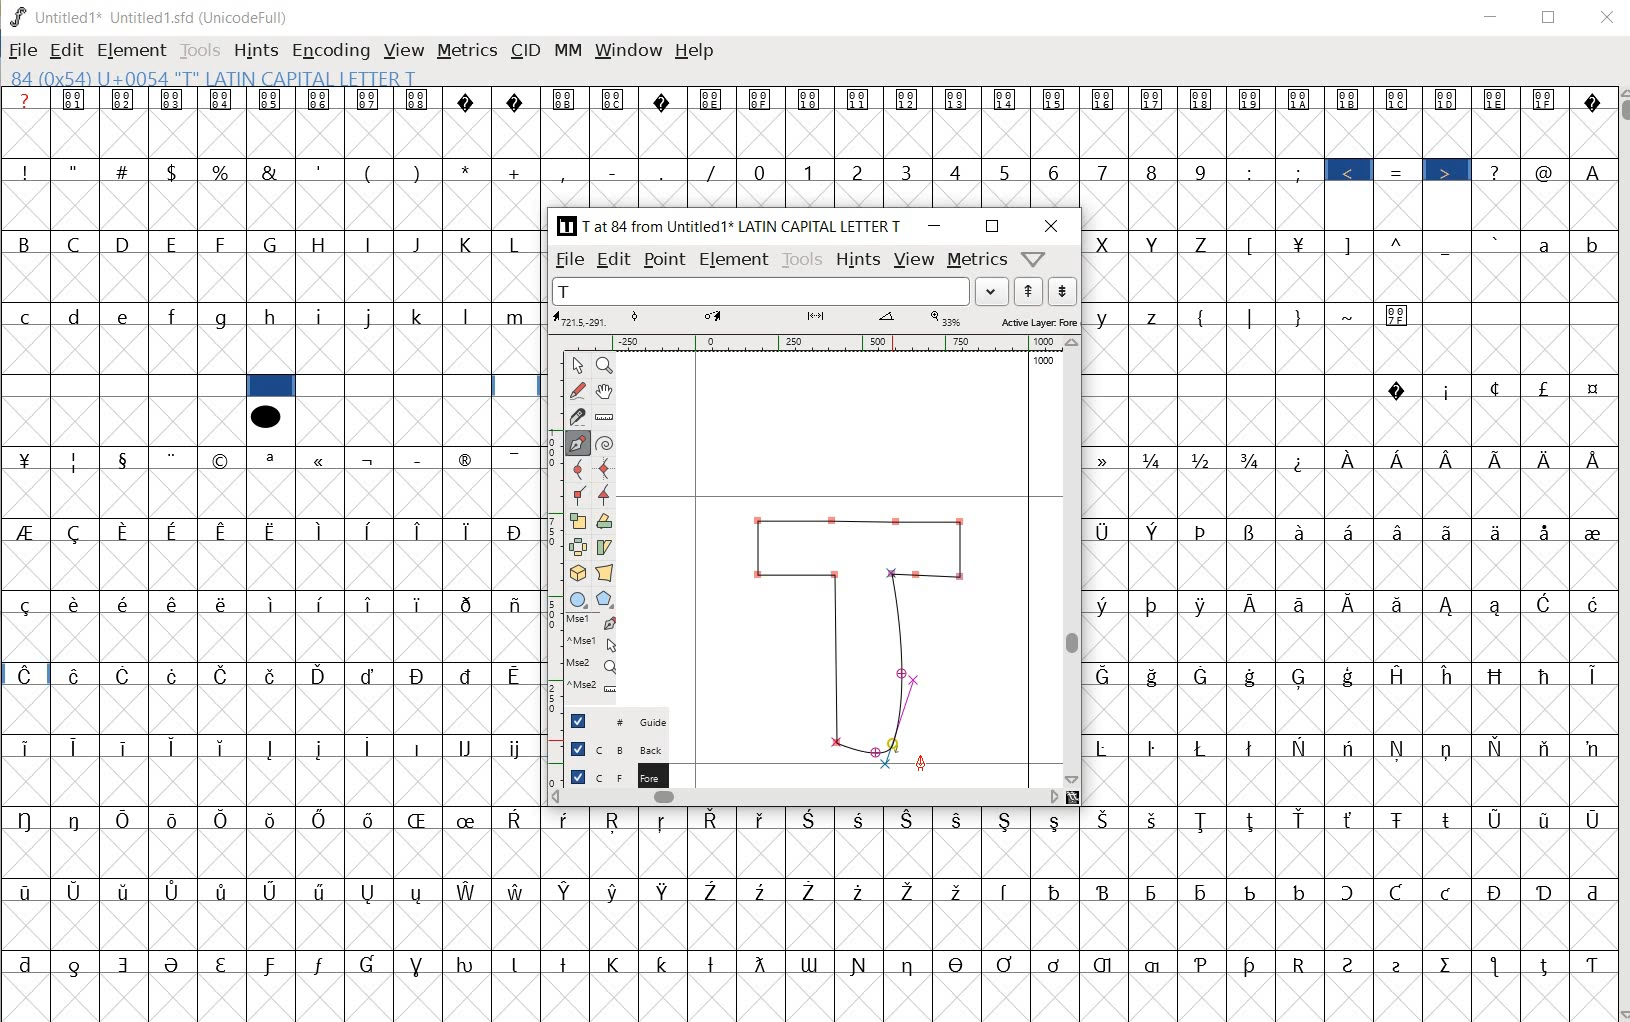  What do you see at coordinates (25, 458) in the screenshot?
I see `Symbol` at bounding box center [25, 458].